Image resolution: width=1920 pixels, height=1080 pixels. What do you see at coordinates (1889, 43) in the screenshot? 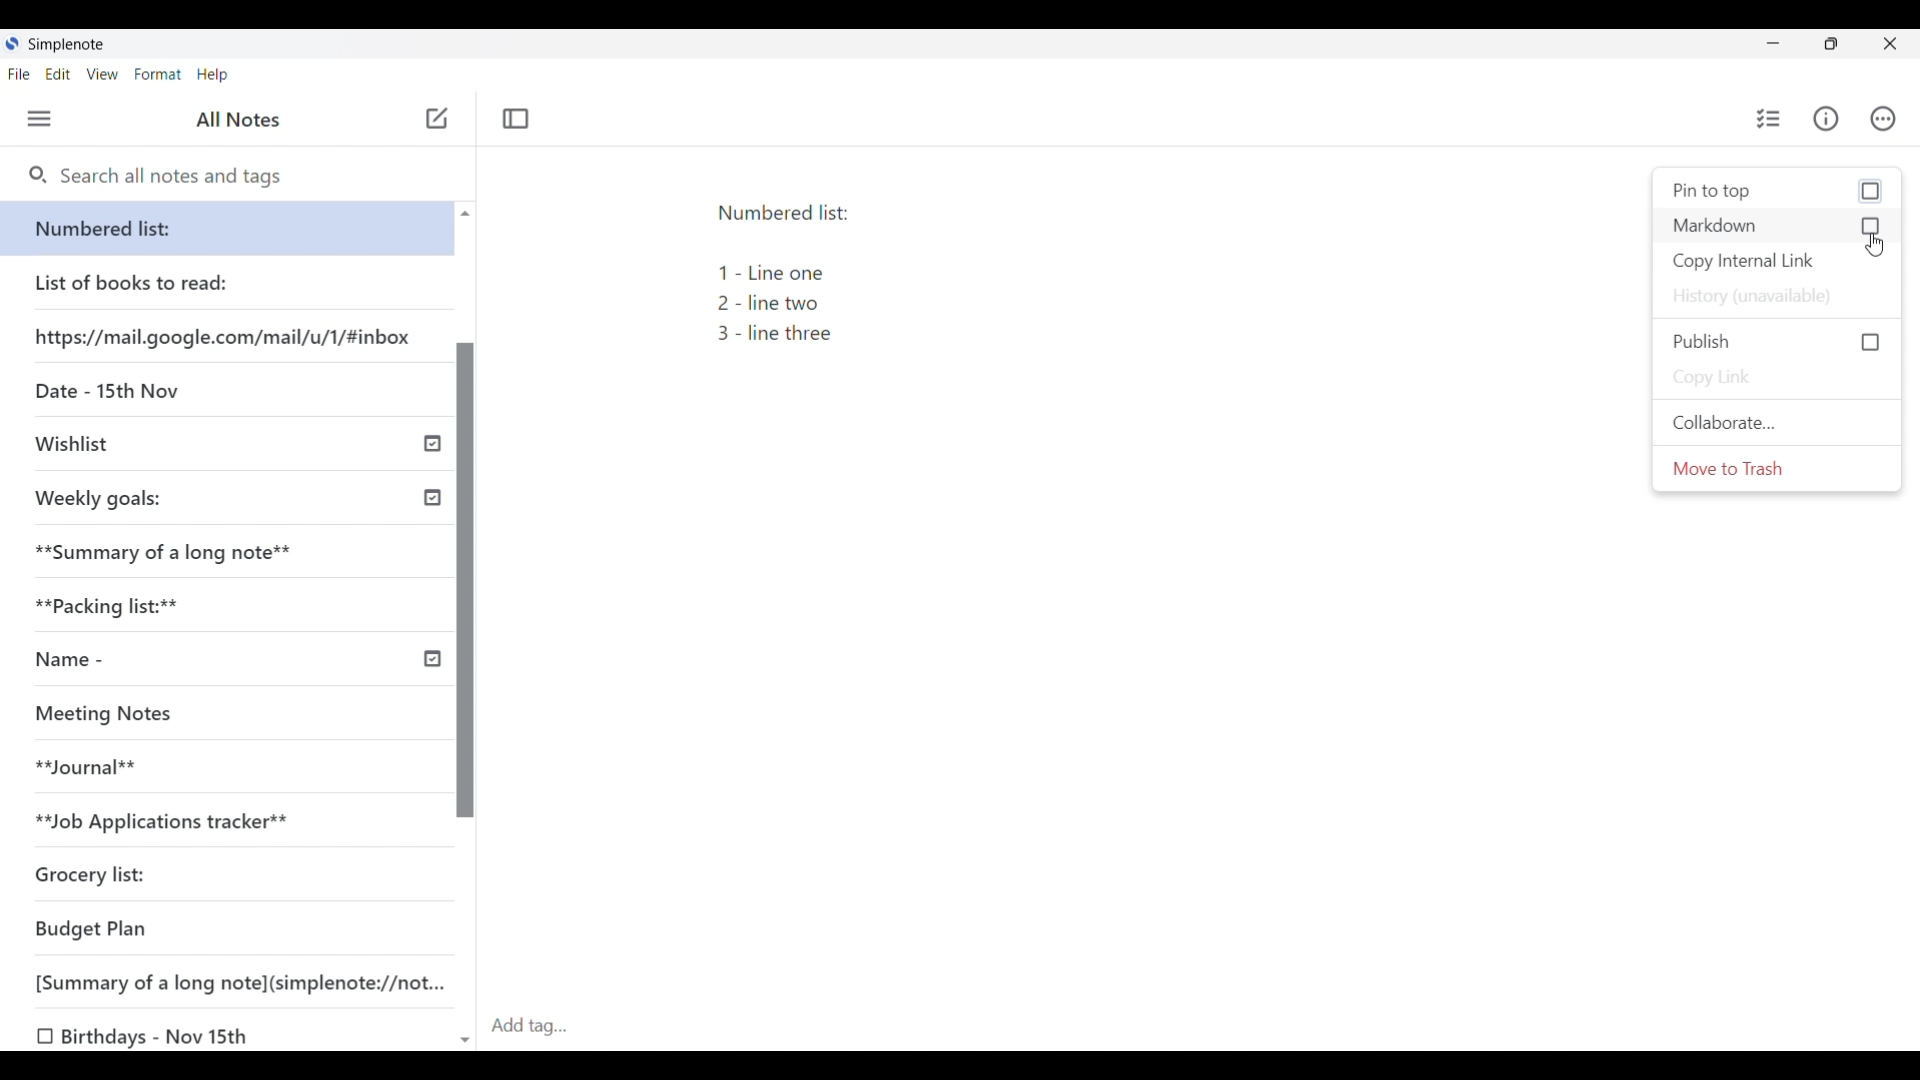
I see `Close interface` at bounding box center [1889, 43].